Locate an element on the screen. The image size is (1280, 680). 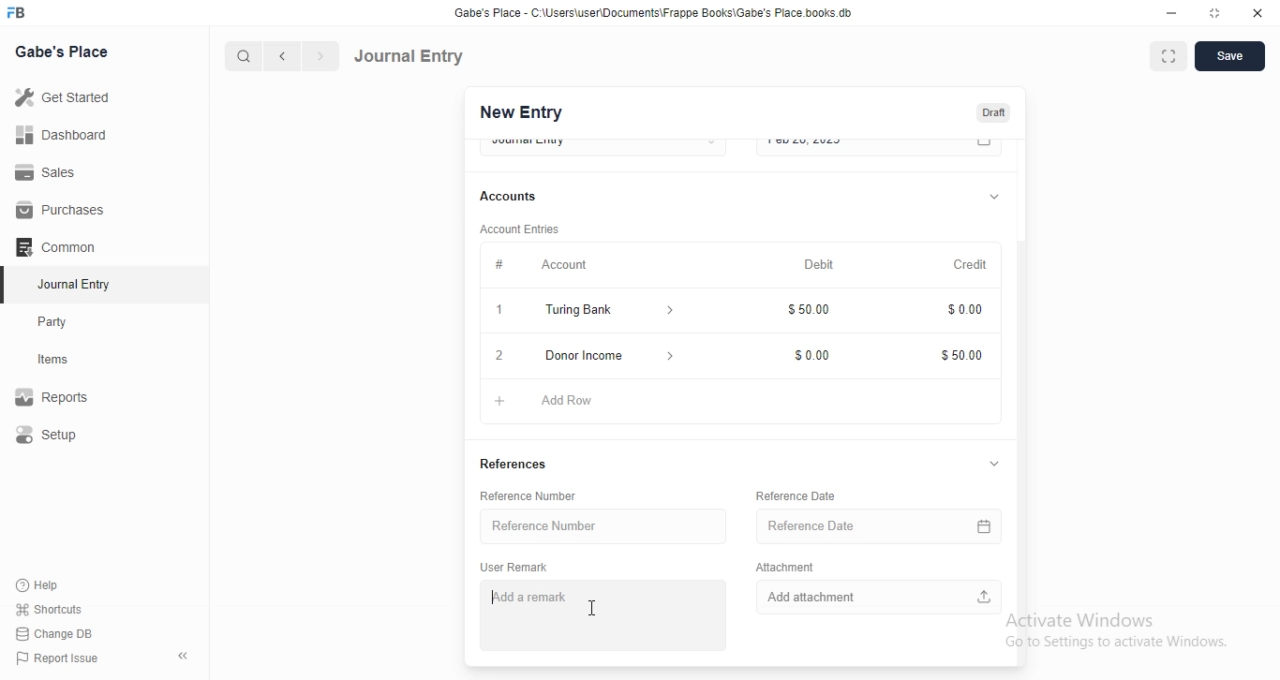
‘Shortcuts is located at coordinates (62, 609).